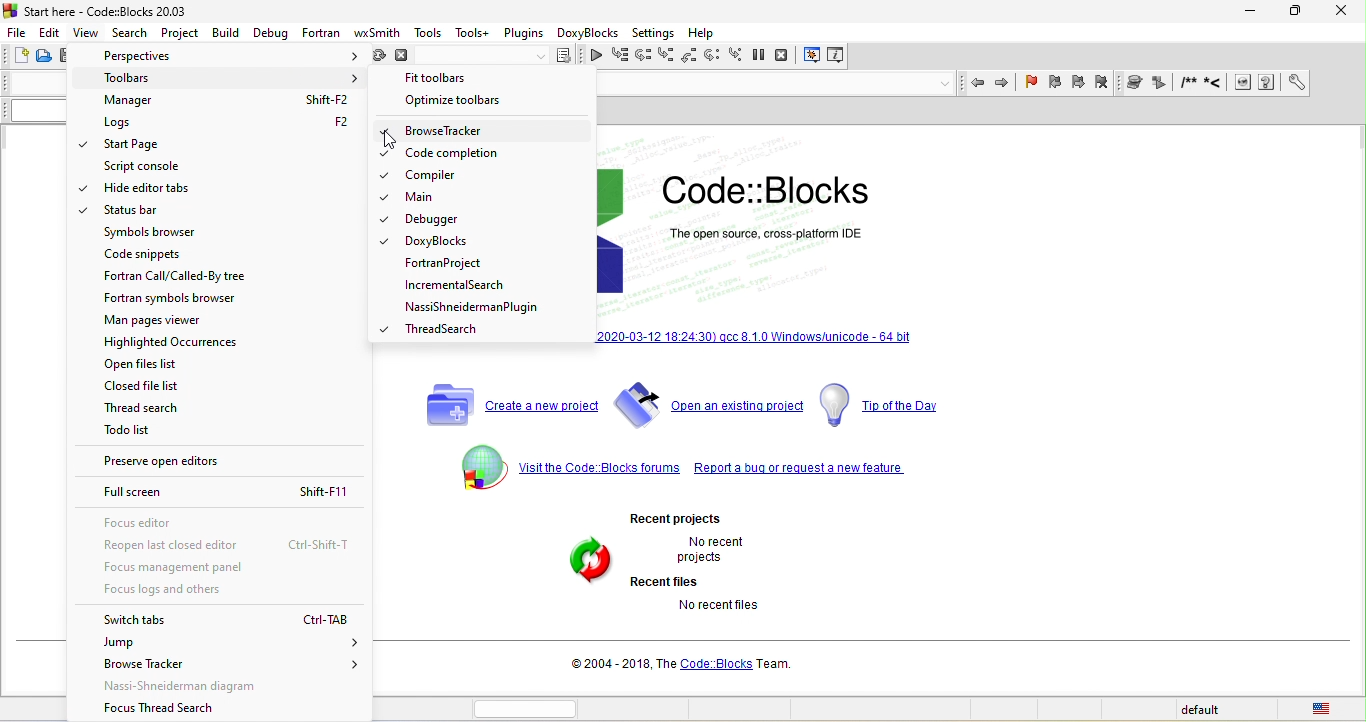 This screenshot has width=1366, height=722. What do you see at coordinates (1215, 84) in the screenshot?
I see `line comment` at bounding box center [1215, 84].